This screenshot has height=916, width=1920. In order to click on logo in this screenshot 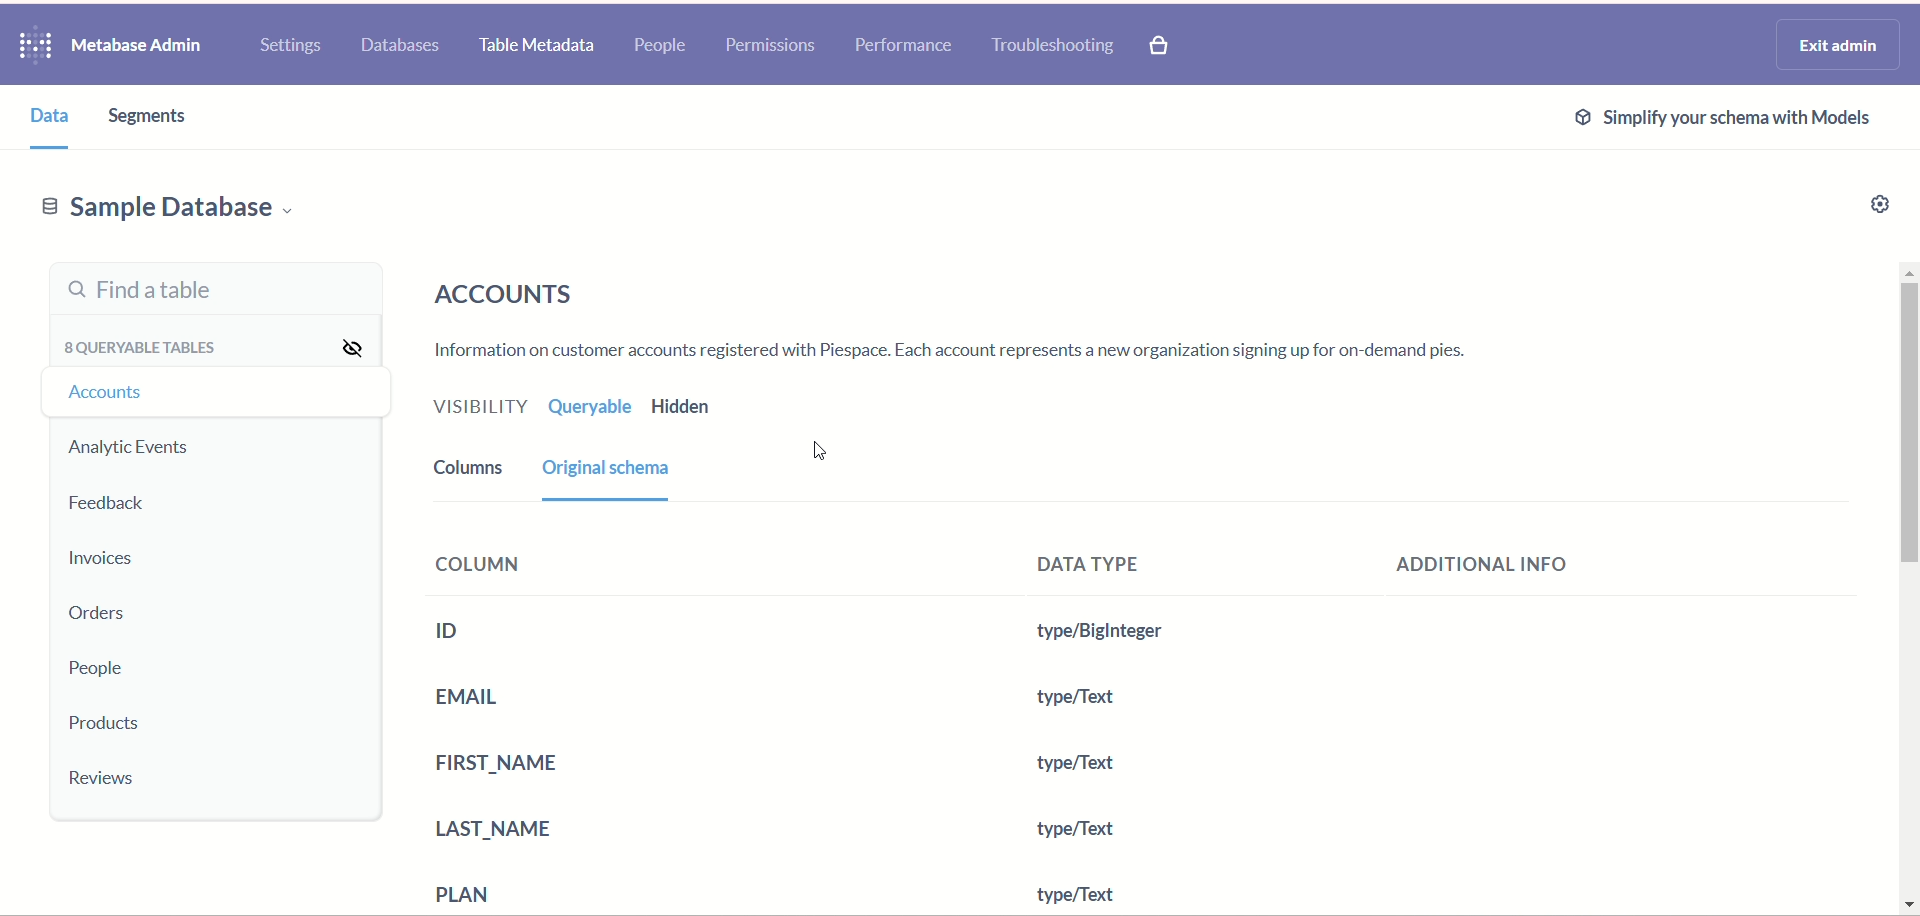, I will do `click(37, 47)`.